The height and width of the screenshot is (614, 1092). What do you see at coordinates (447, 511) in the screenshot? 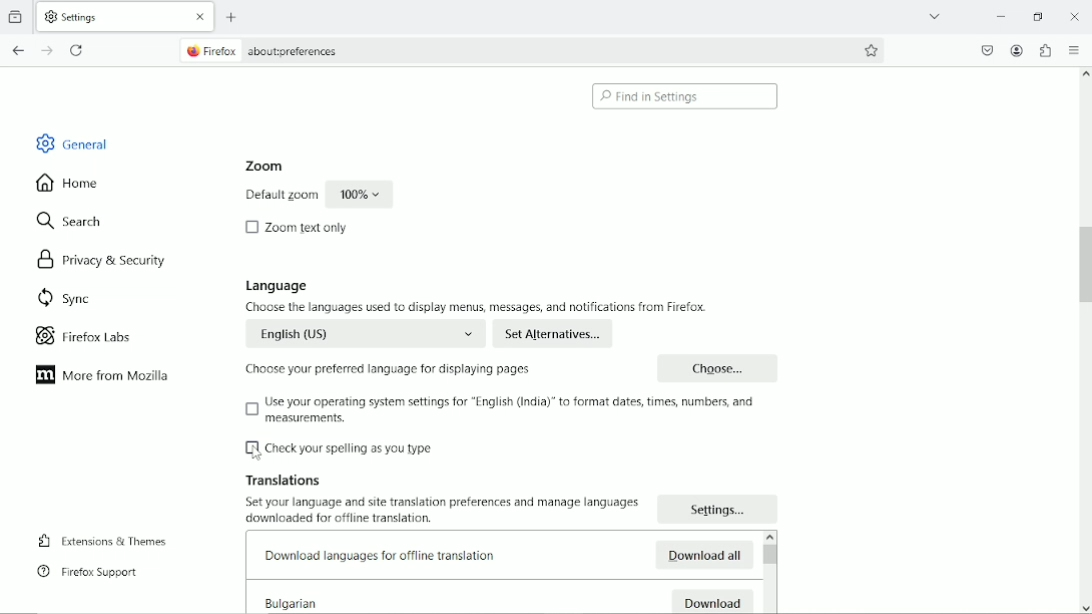
I see `Set your language and translation preferences and  manage languages. downloaded for offline trnaslation.` at bounding box center [447, 511].